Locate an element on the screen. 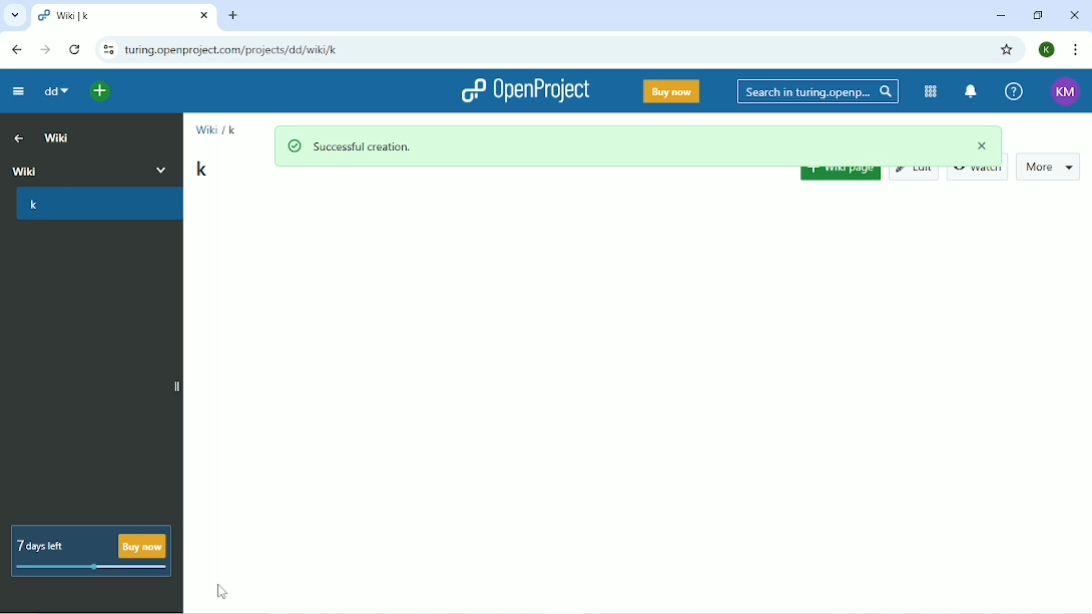 The height and width of the screenshot is (614, 1092). k is located at coordinates (98, 204).